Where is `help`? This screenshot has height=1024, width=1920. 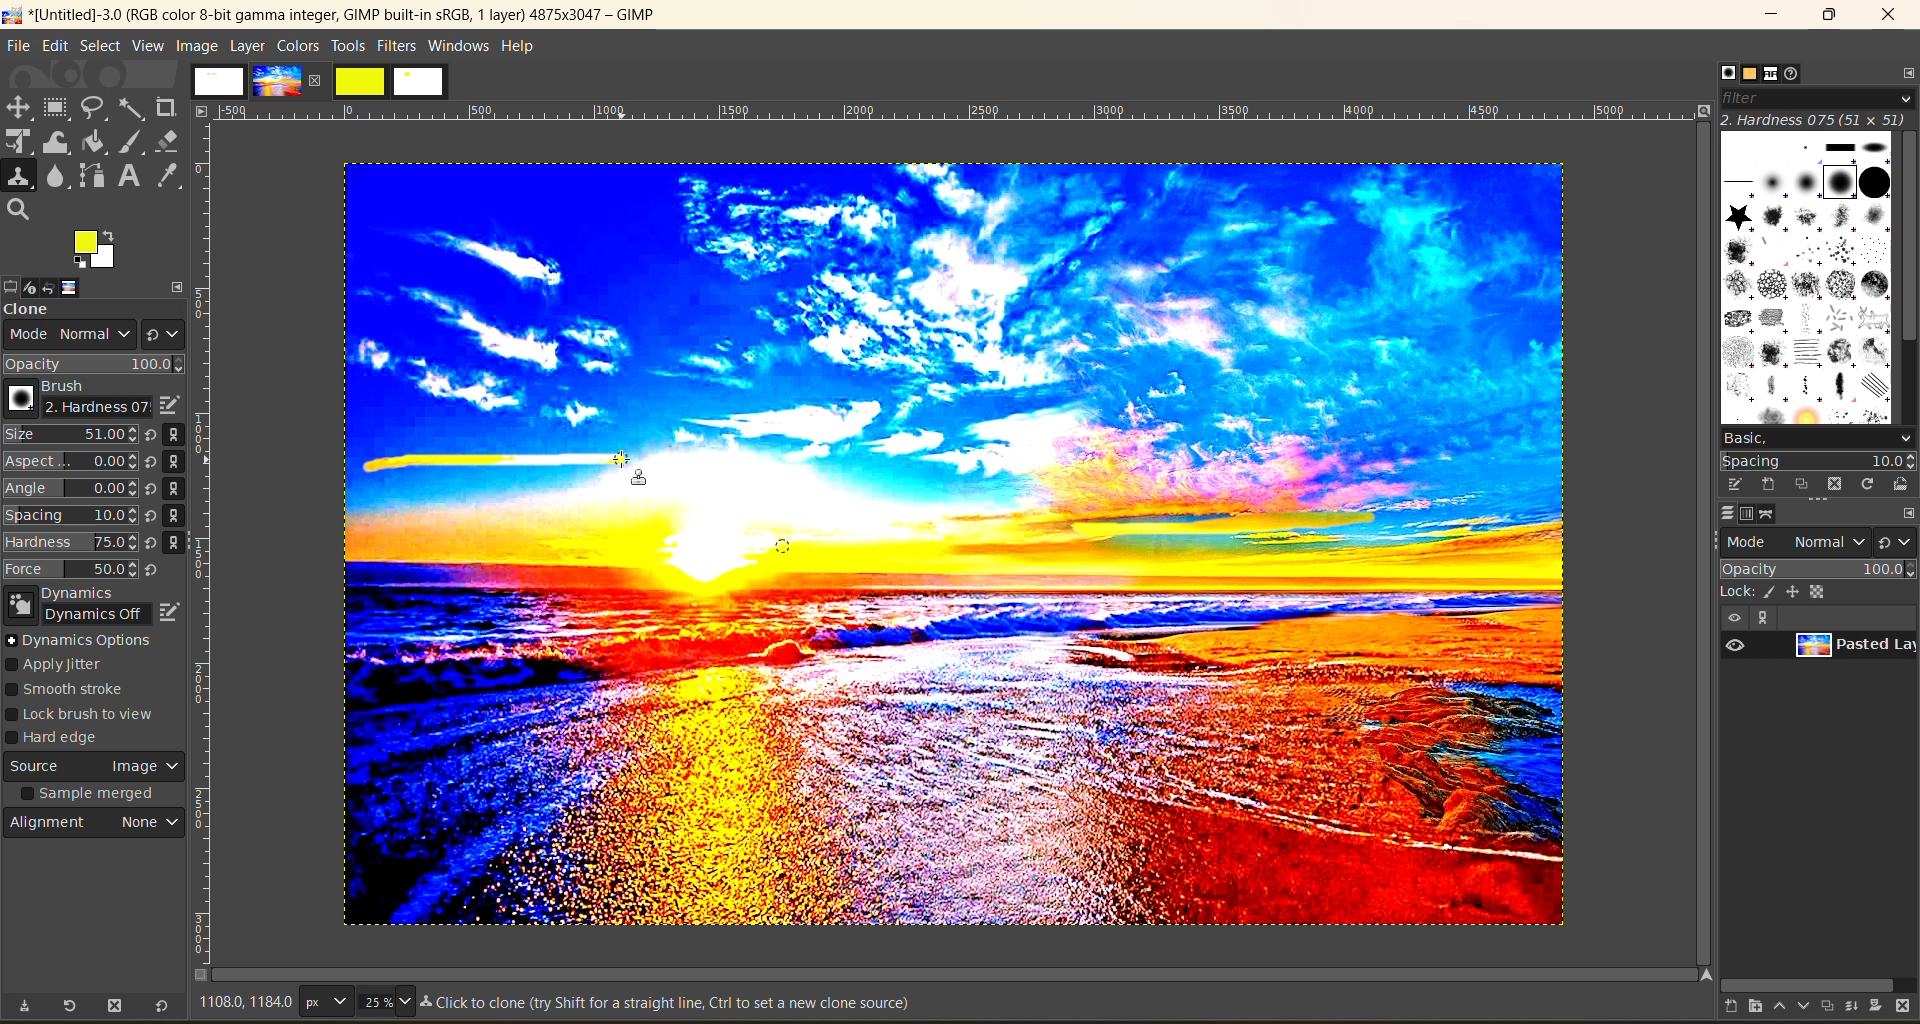
help is located at coordinates (523, 44).